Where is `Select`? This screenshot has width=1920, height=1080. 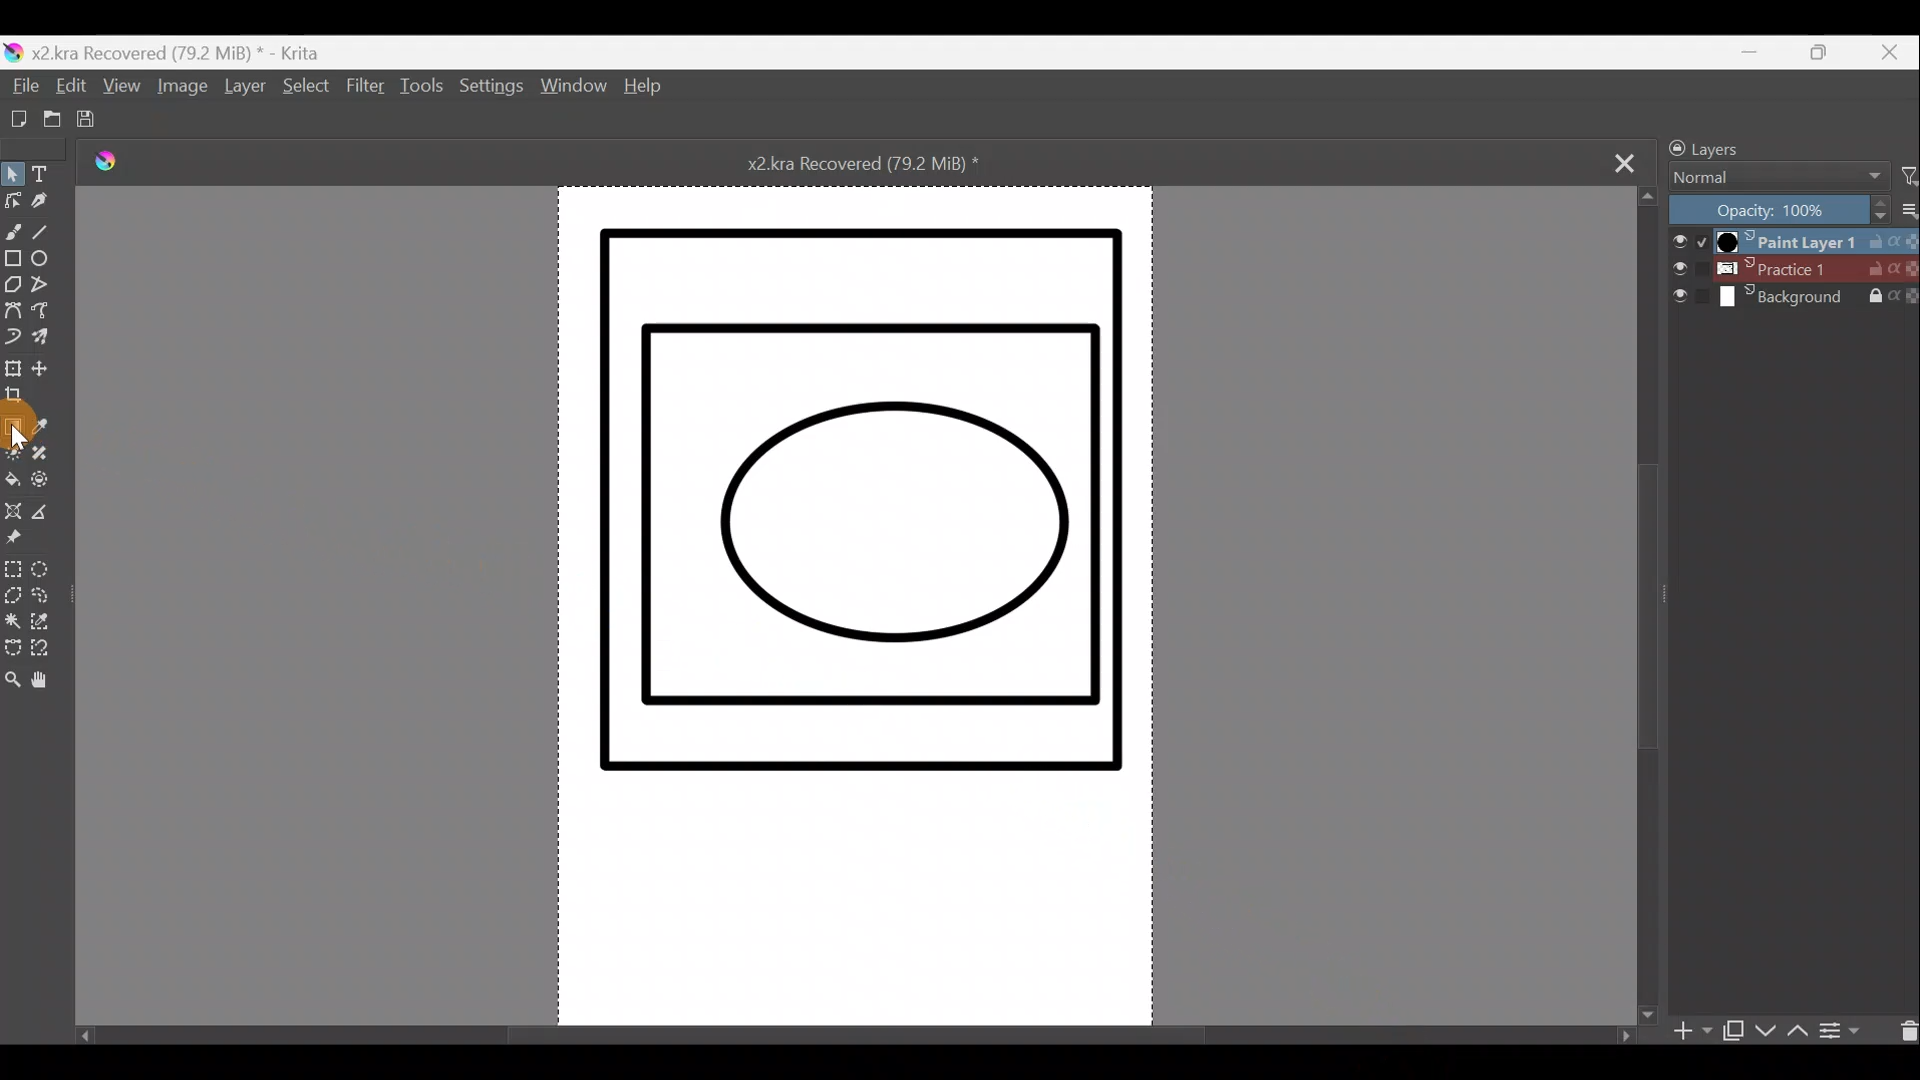 Select is located at coordinates (303, 87).